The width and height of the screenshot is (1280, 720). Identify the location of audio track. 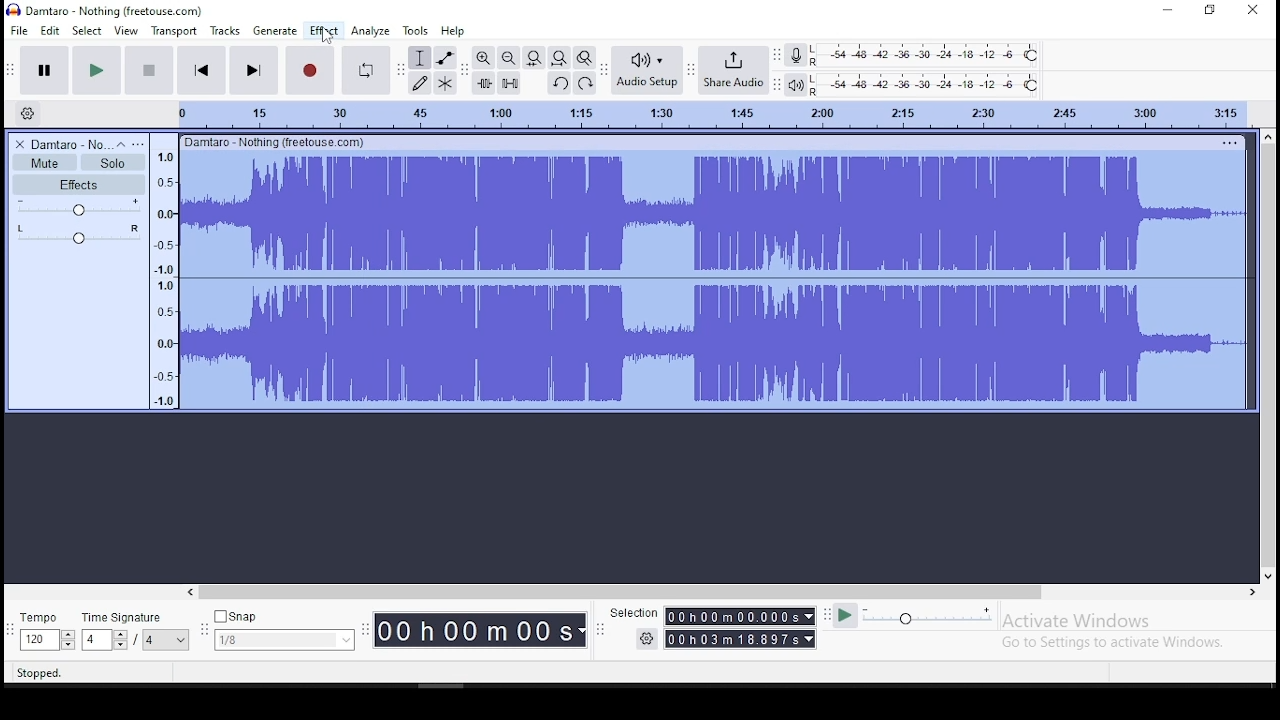
(713, 344).